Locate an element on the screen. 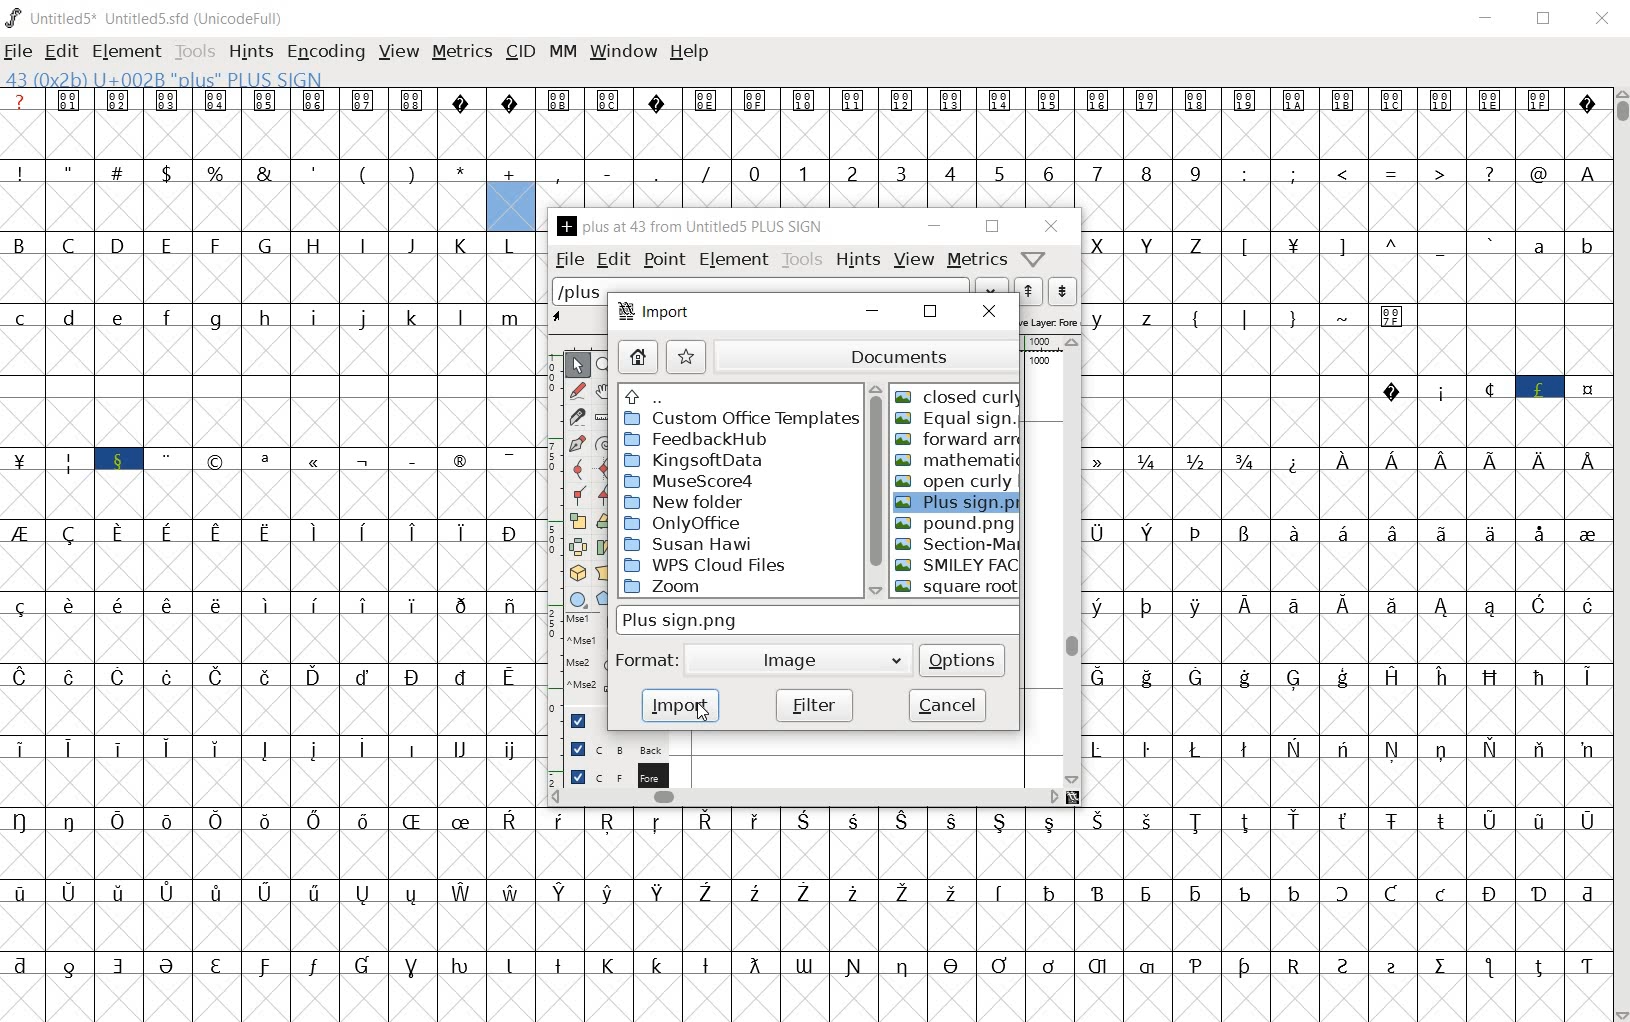 The height and width of the screenshot is (1022, 1630). restore is located at coordinates (929, 316).